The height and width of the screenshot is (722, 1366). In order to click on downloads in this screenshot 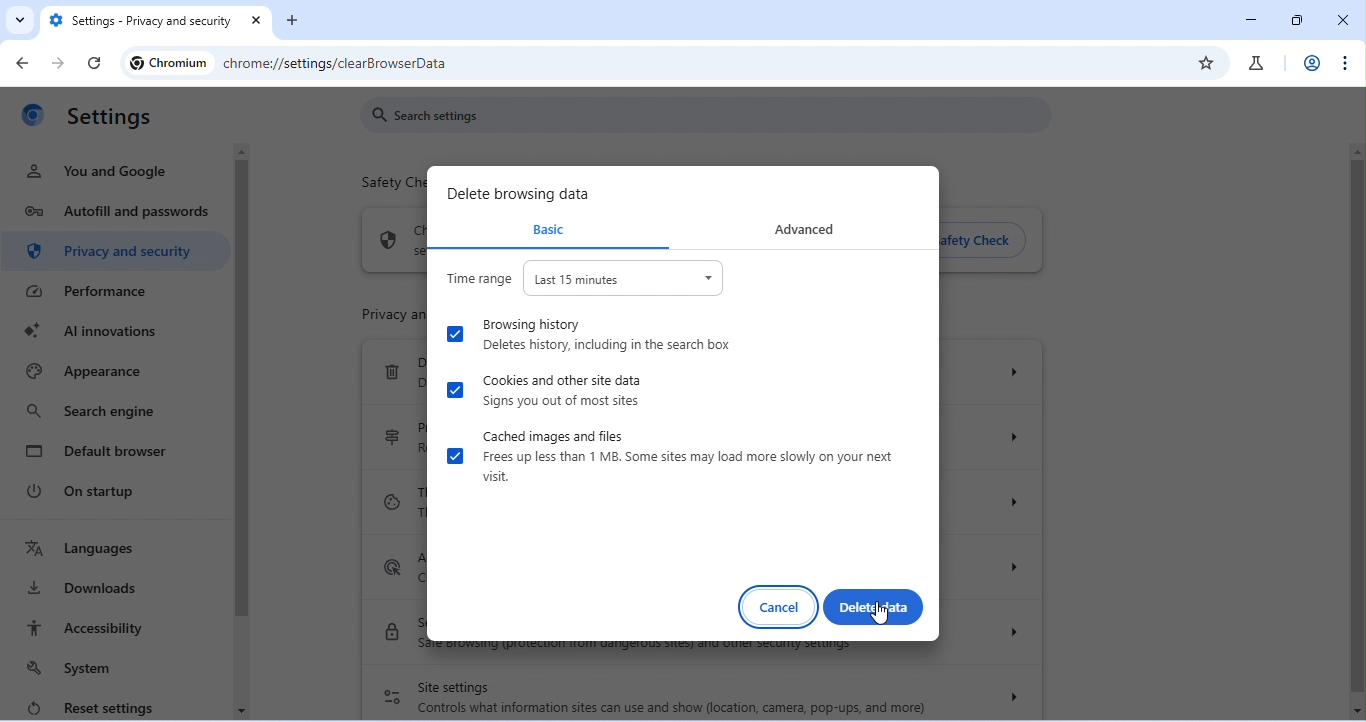, I will do `click(85, 588)`.